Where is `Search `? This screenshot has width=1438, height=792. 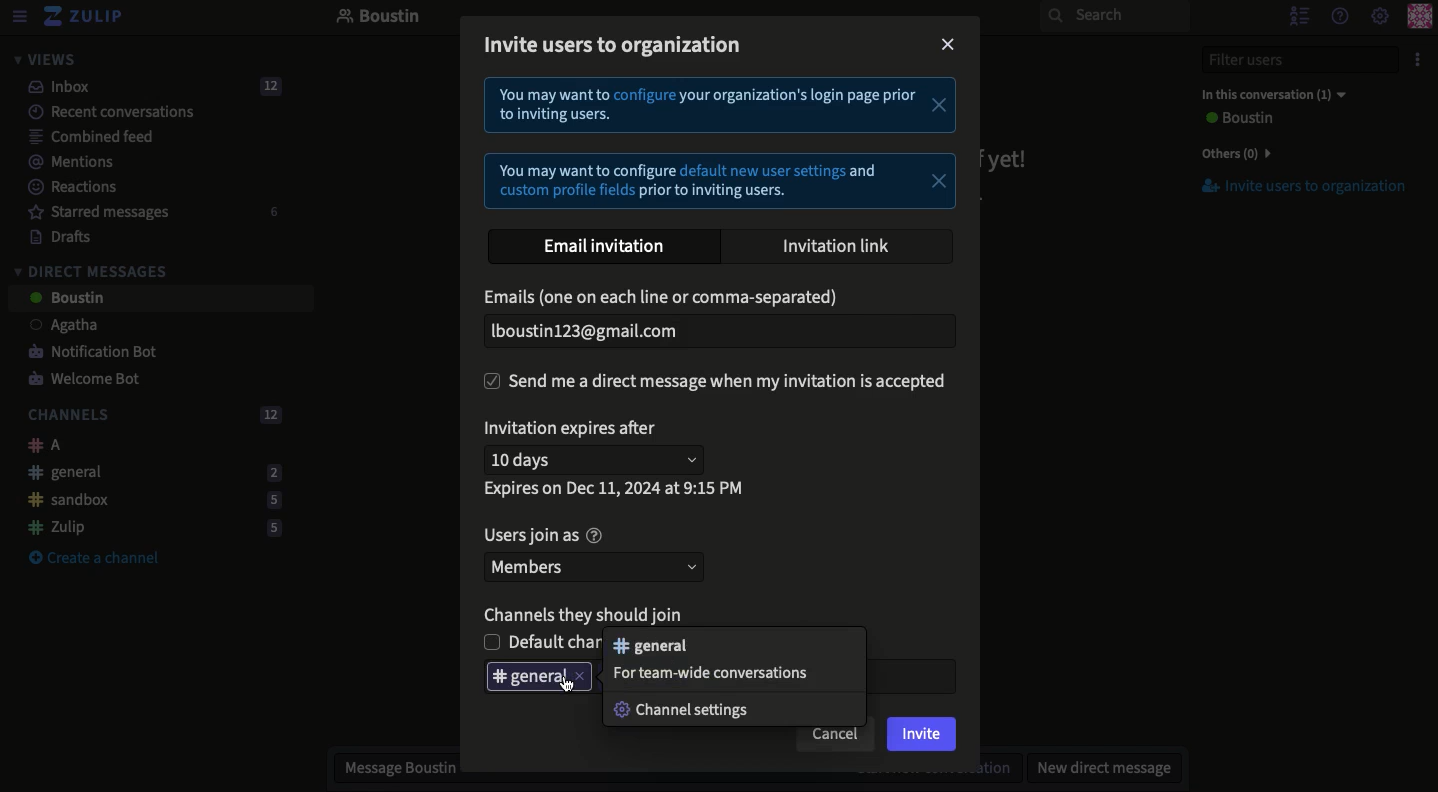
Search  is located at coordinates (1114, 16).